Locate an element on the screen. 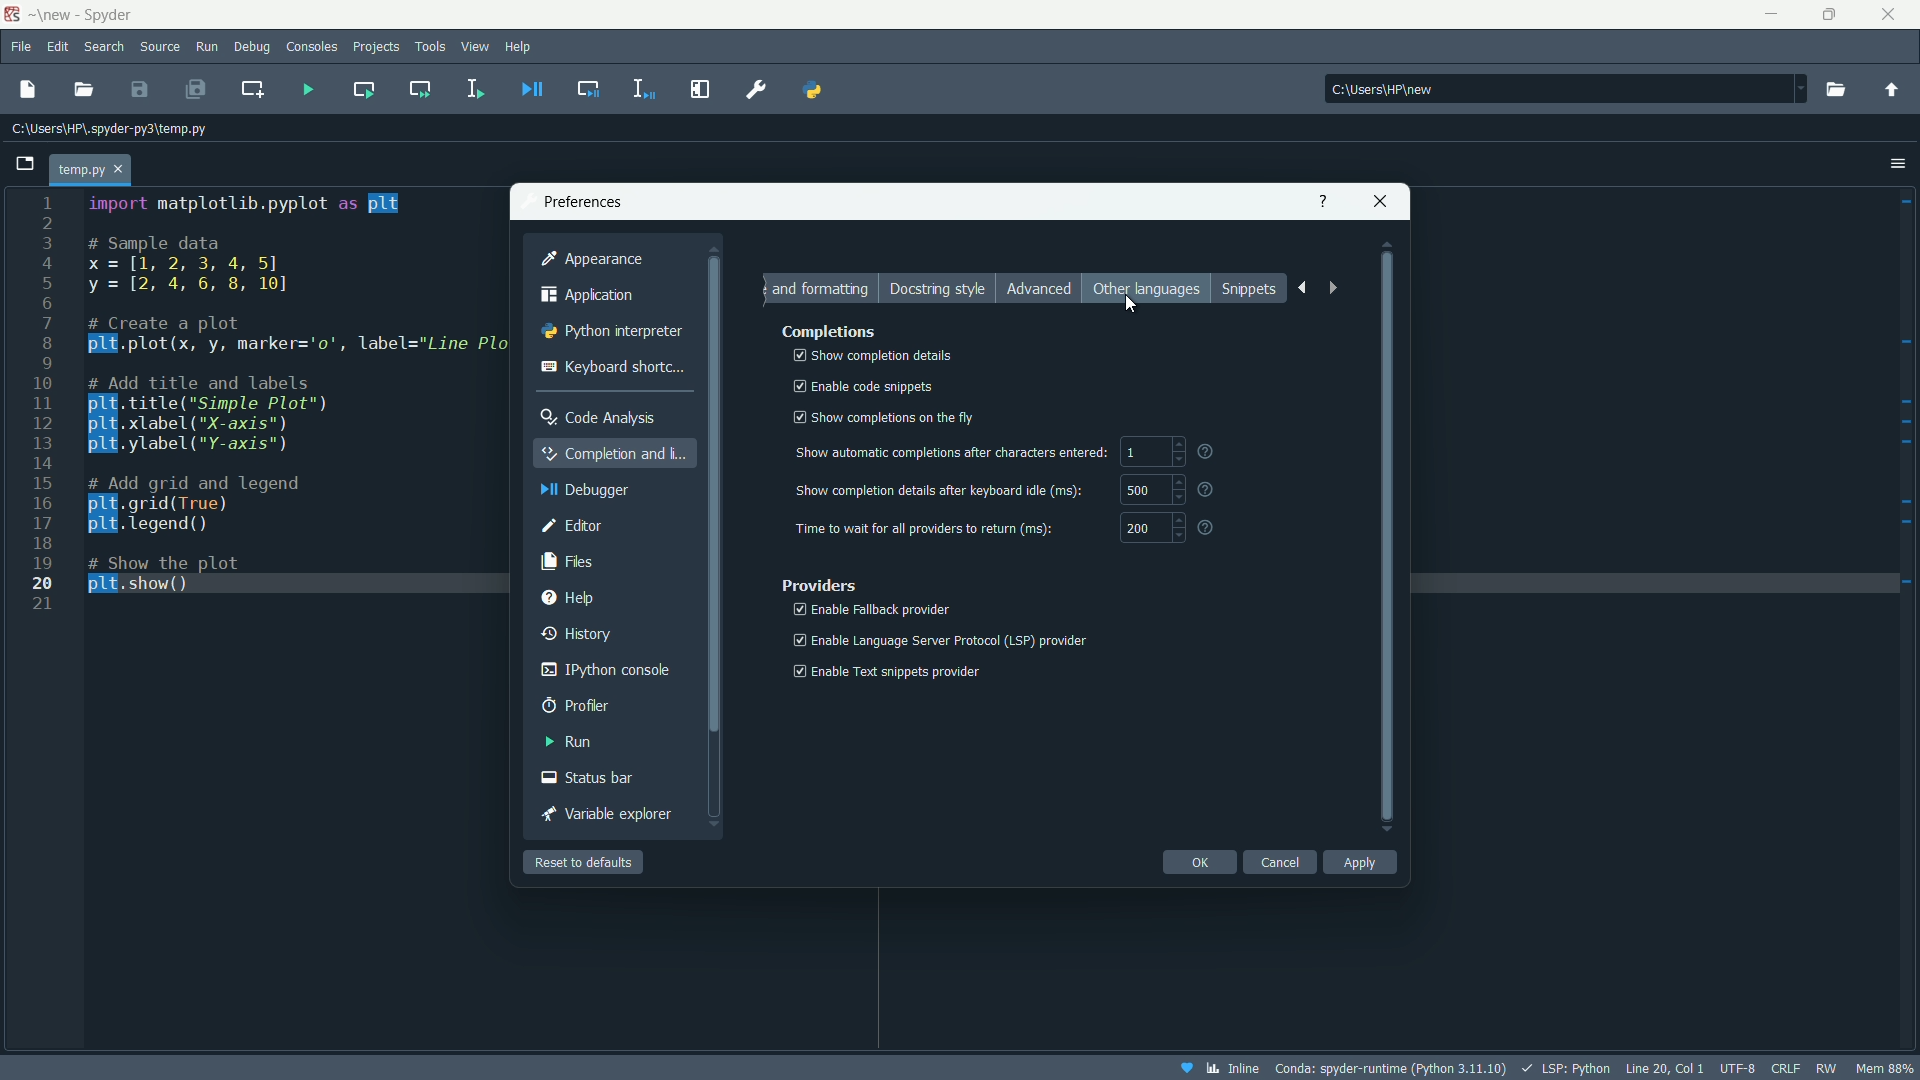 This screenshot has height=1080, width=1920. file is located at coordinates (19, 46).